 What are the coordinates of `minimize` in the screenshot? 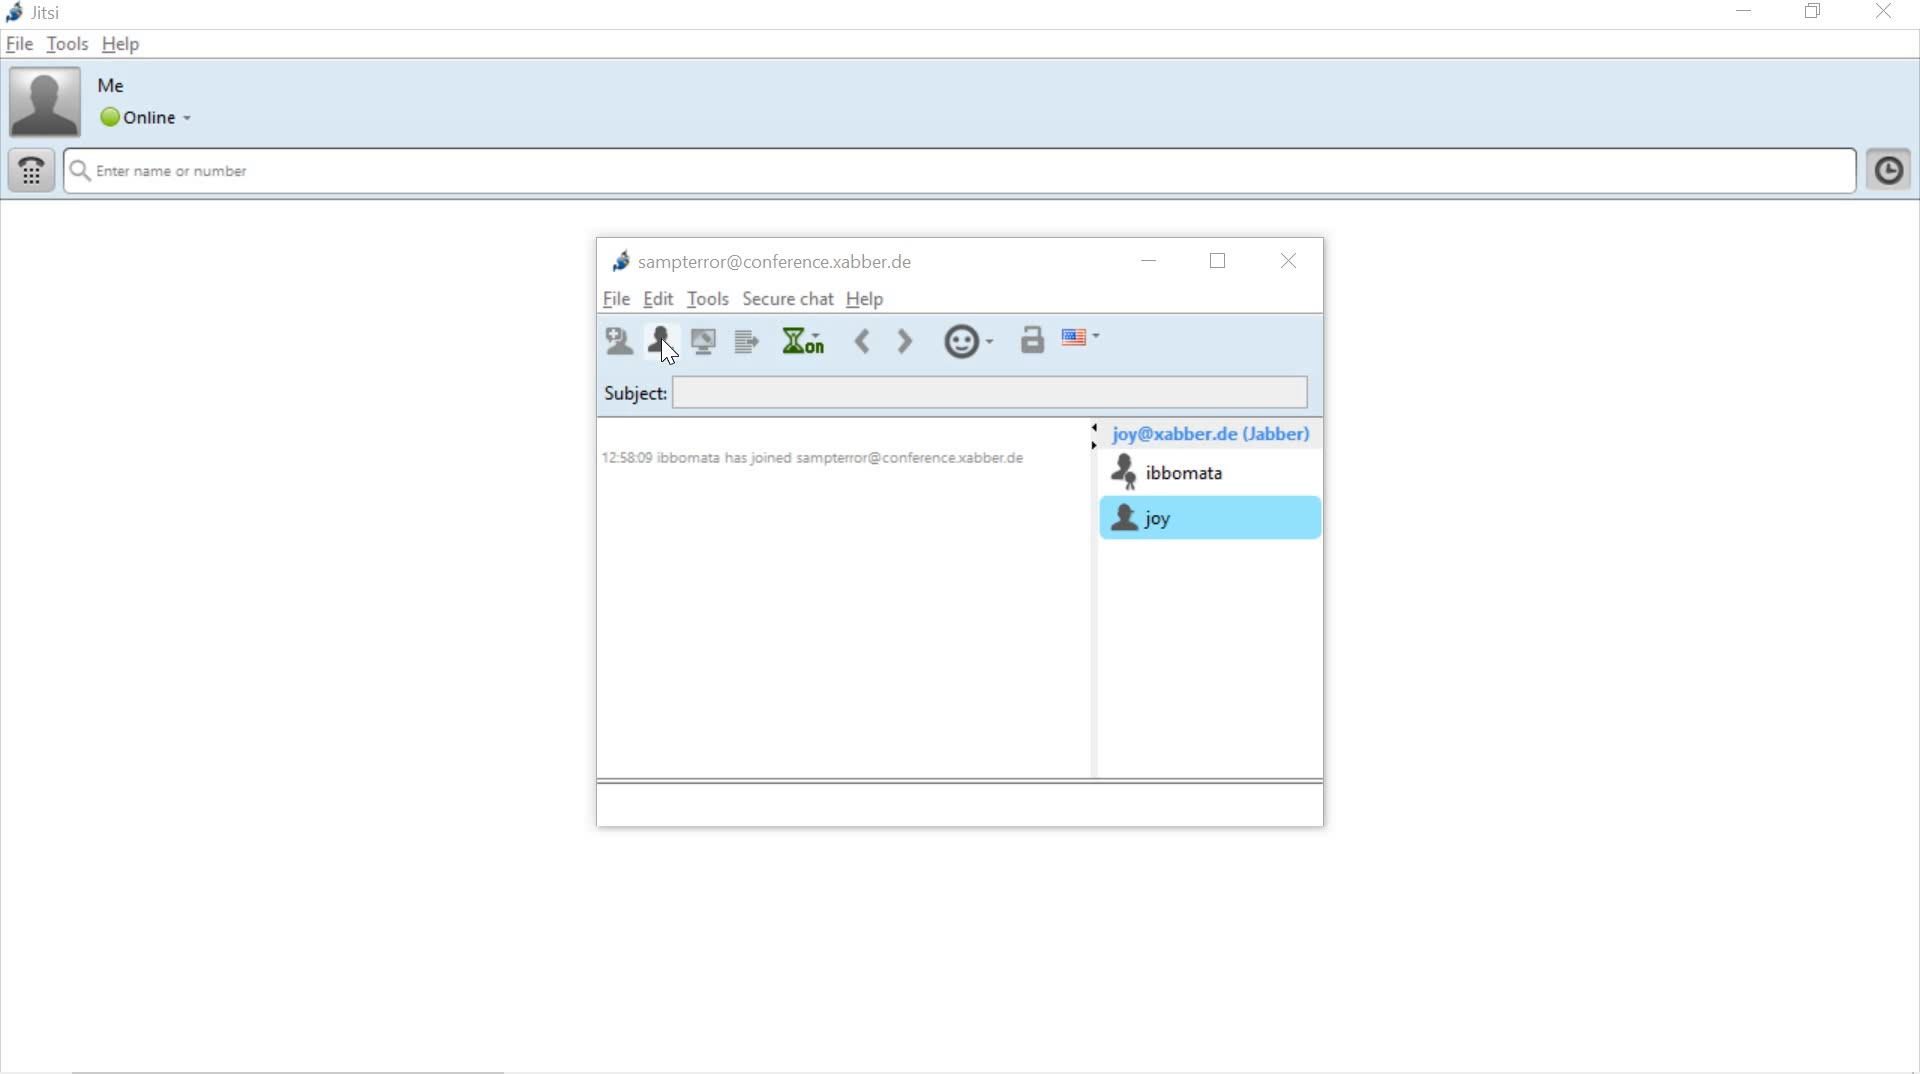 It's located at (1150, 259).